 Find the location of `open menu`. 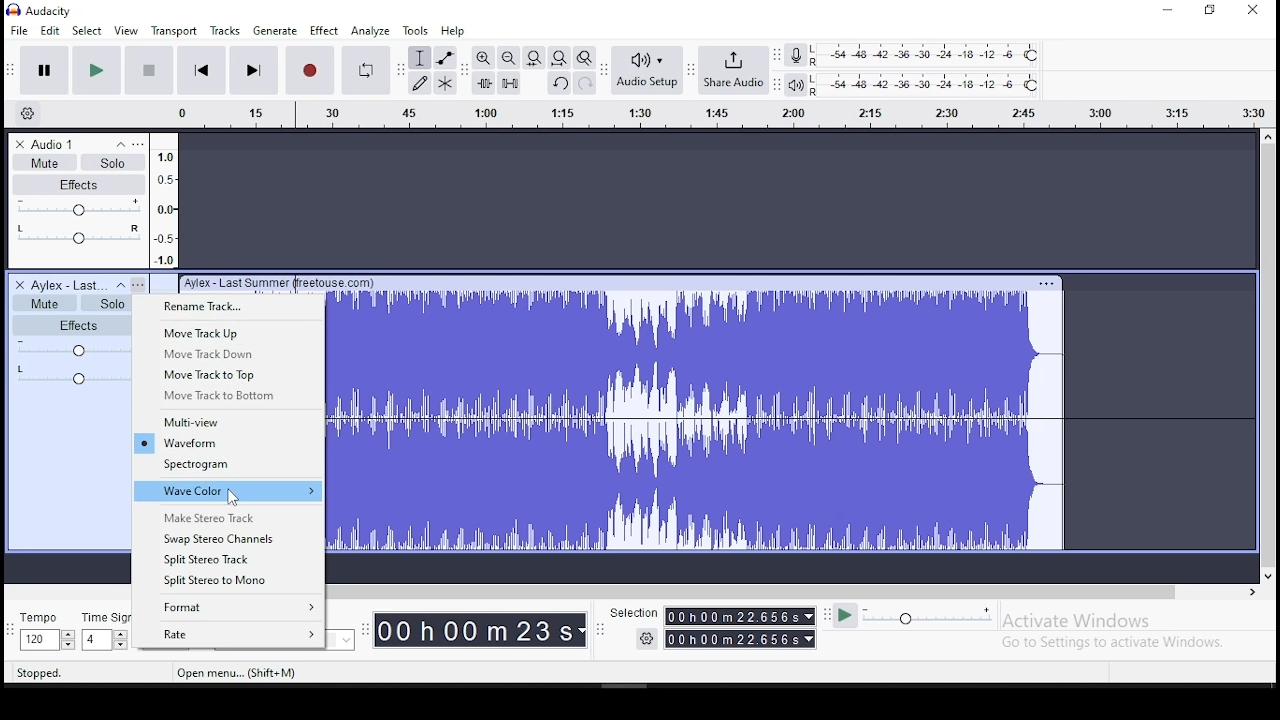

open menu is located at coordinates (139, 284).